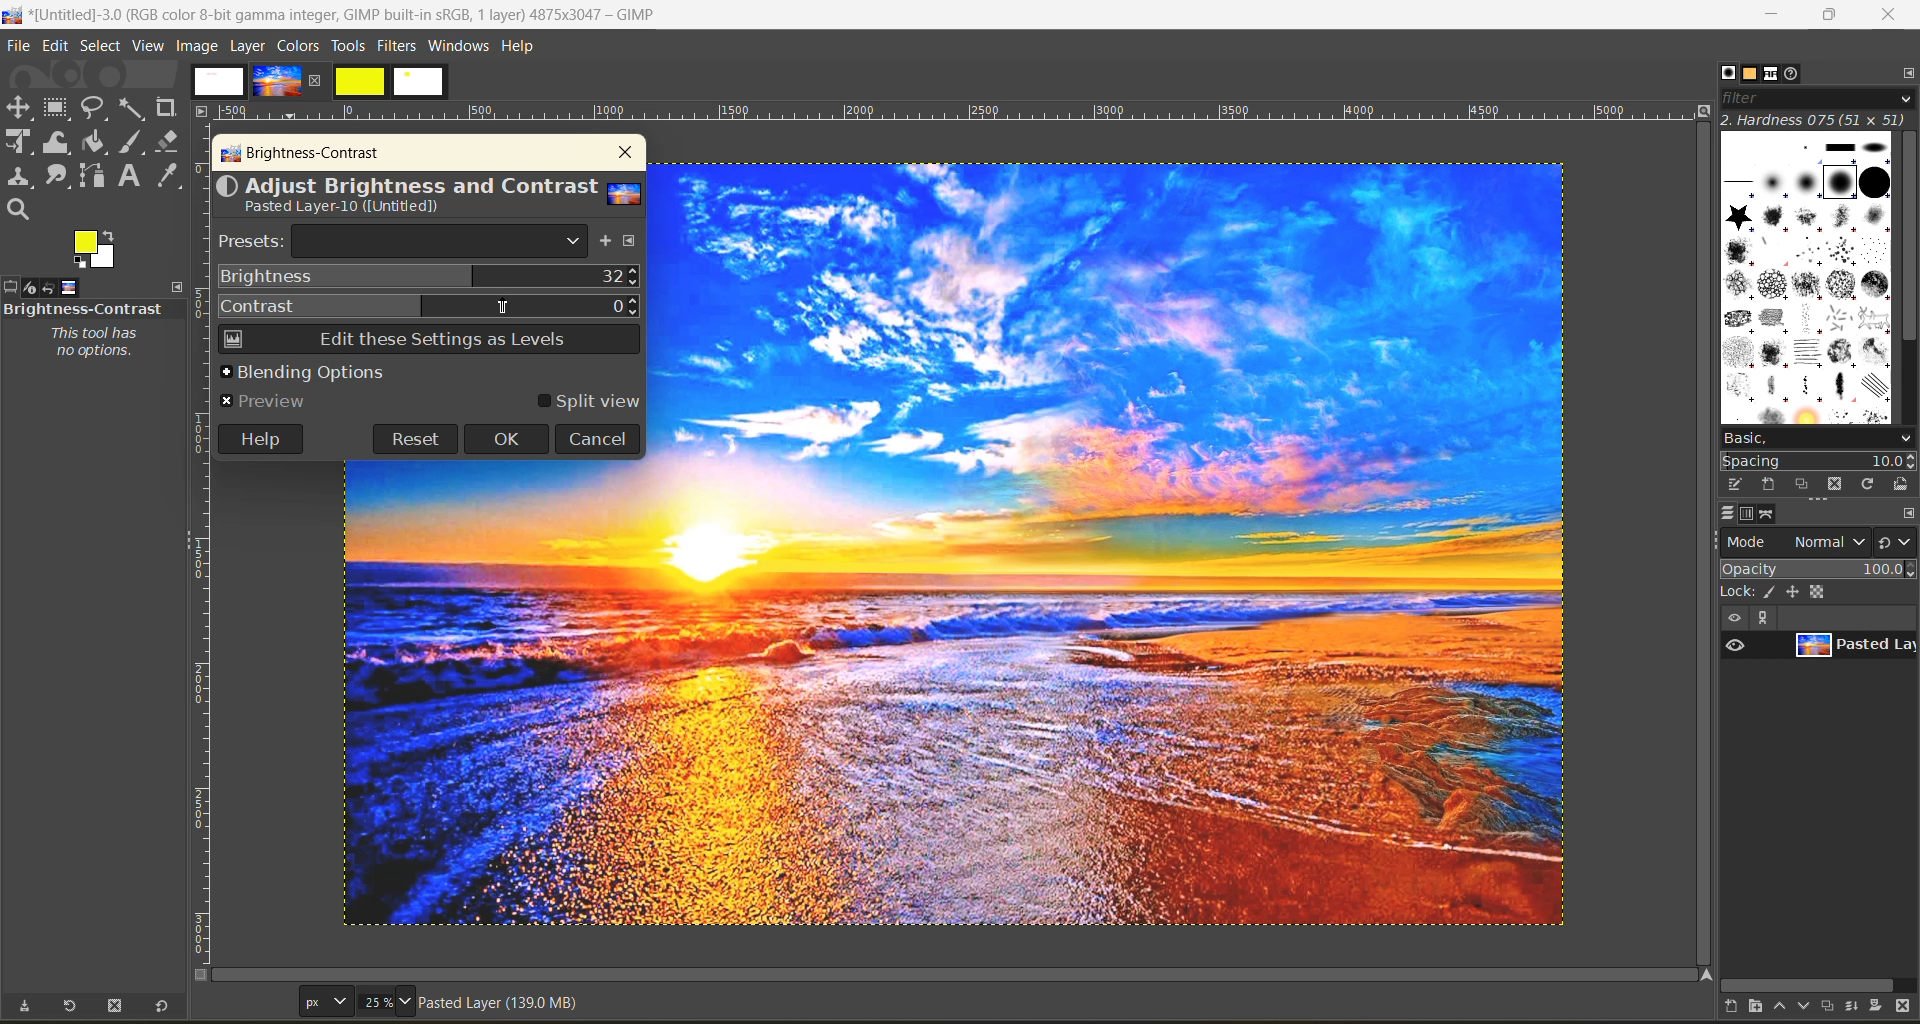 This screenshot has width=1920, height=1024. What do you see at coordinates (1119, 545) in the screenshot?
I see `image` at bounding box center [1119, 545].